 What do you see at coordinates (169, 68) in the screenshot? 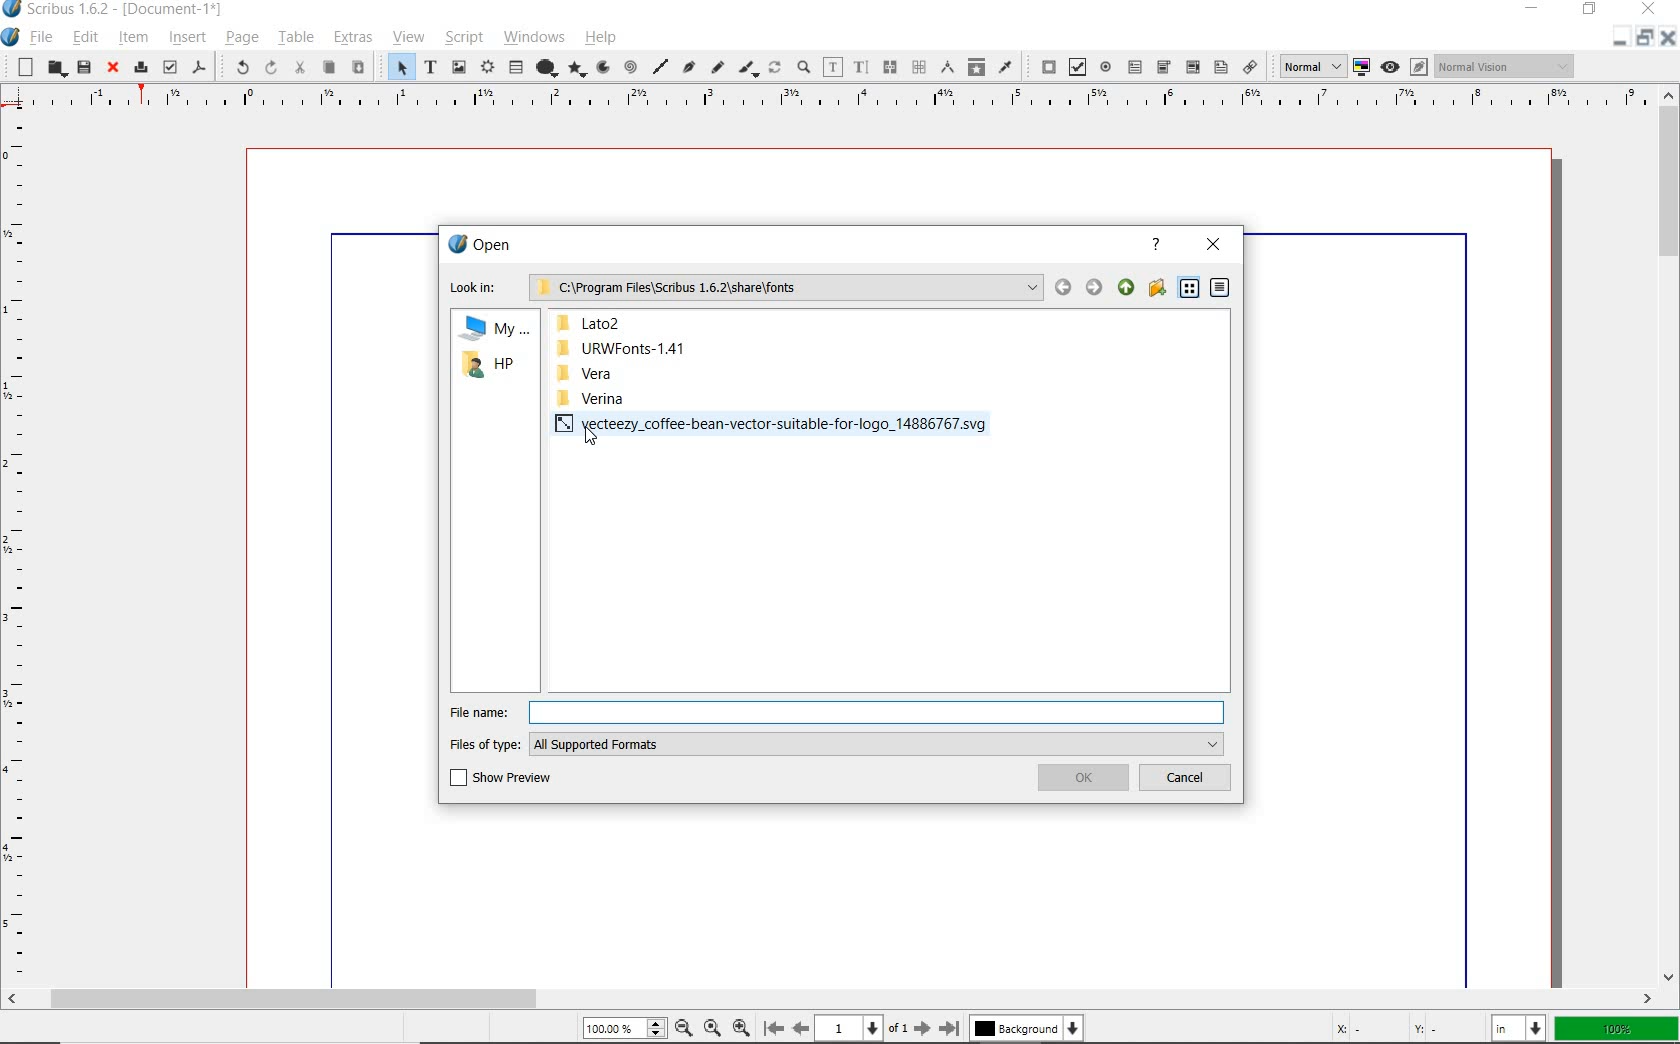
I see `preflight verifier` at bounding box center [169, 68].